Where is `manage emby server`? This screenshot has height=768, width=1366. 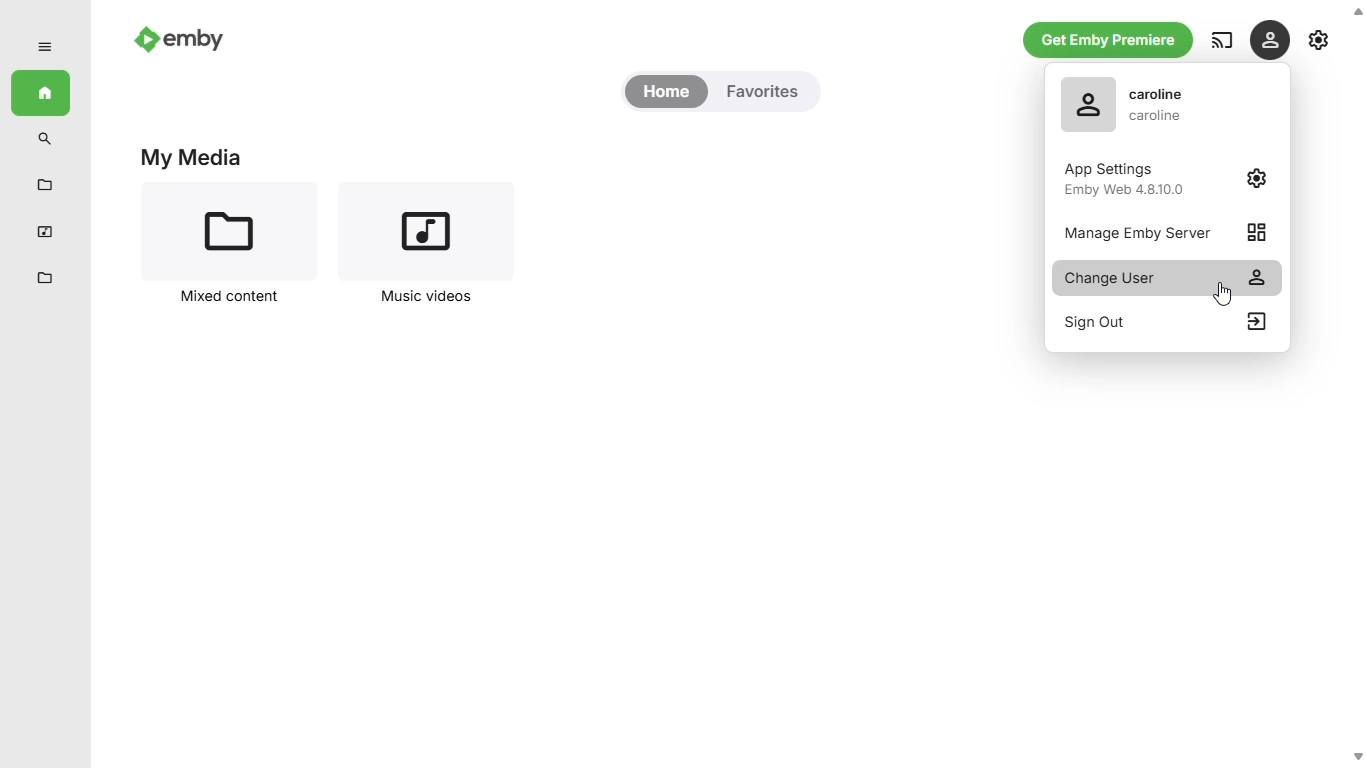
manage emby server is located at coordinates (1165, 231).